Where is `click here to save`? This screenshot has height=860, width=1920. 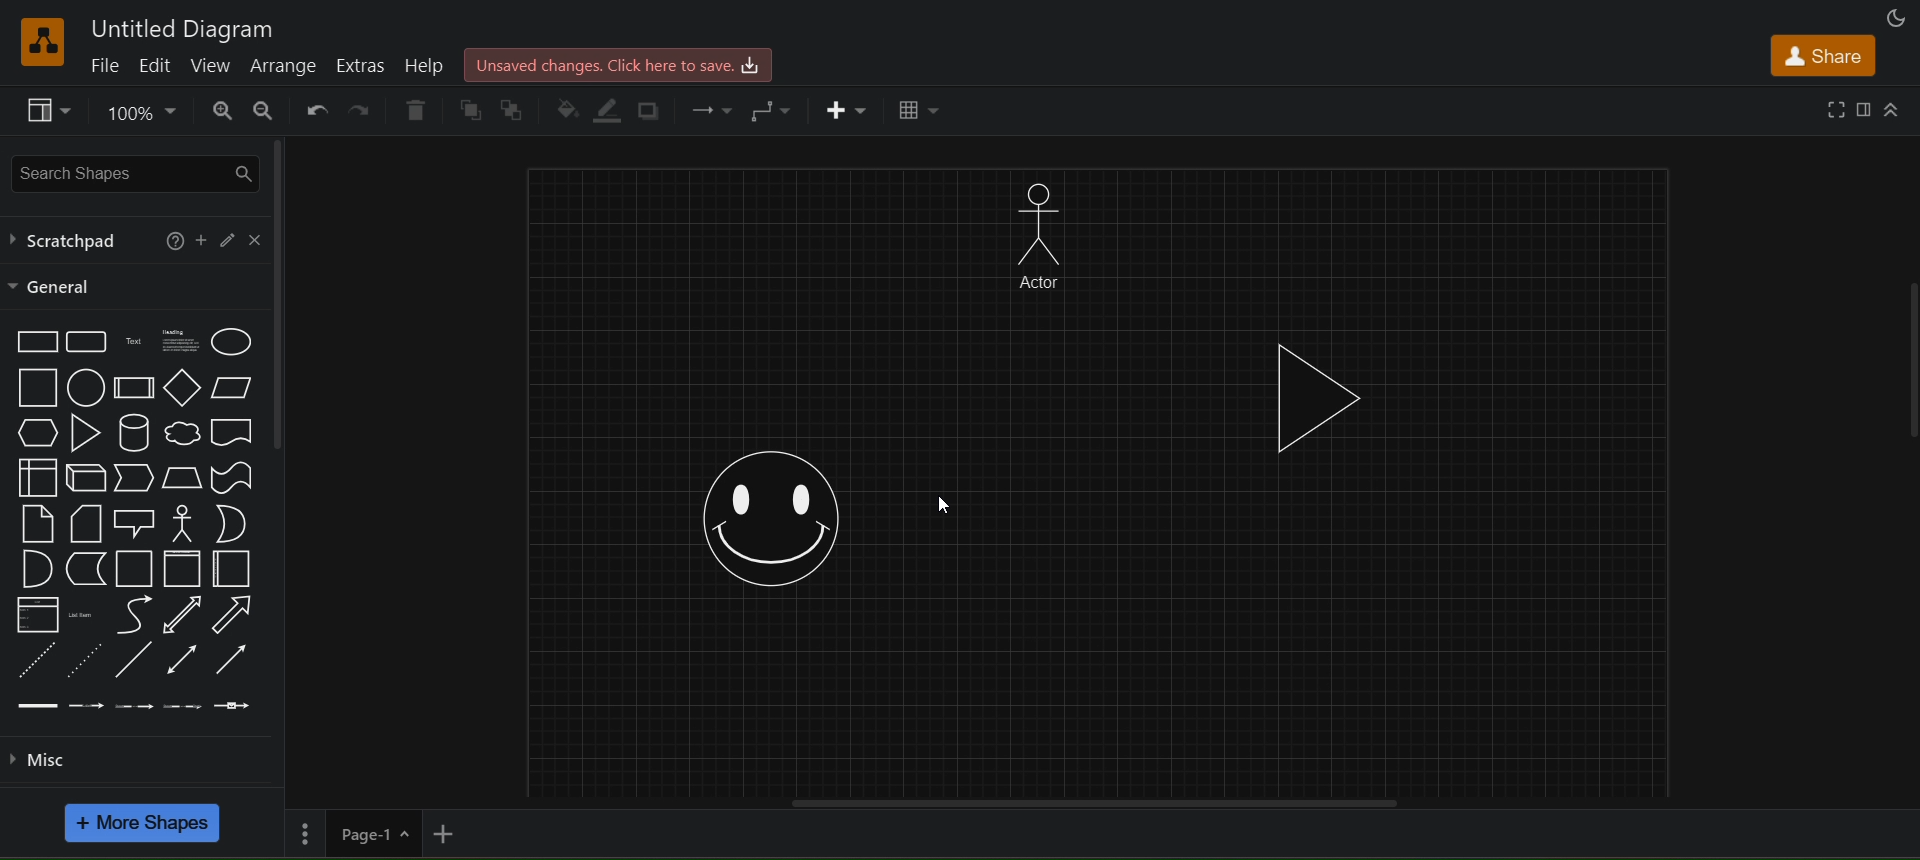
click here to save is located at coordinates (615, 65).